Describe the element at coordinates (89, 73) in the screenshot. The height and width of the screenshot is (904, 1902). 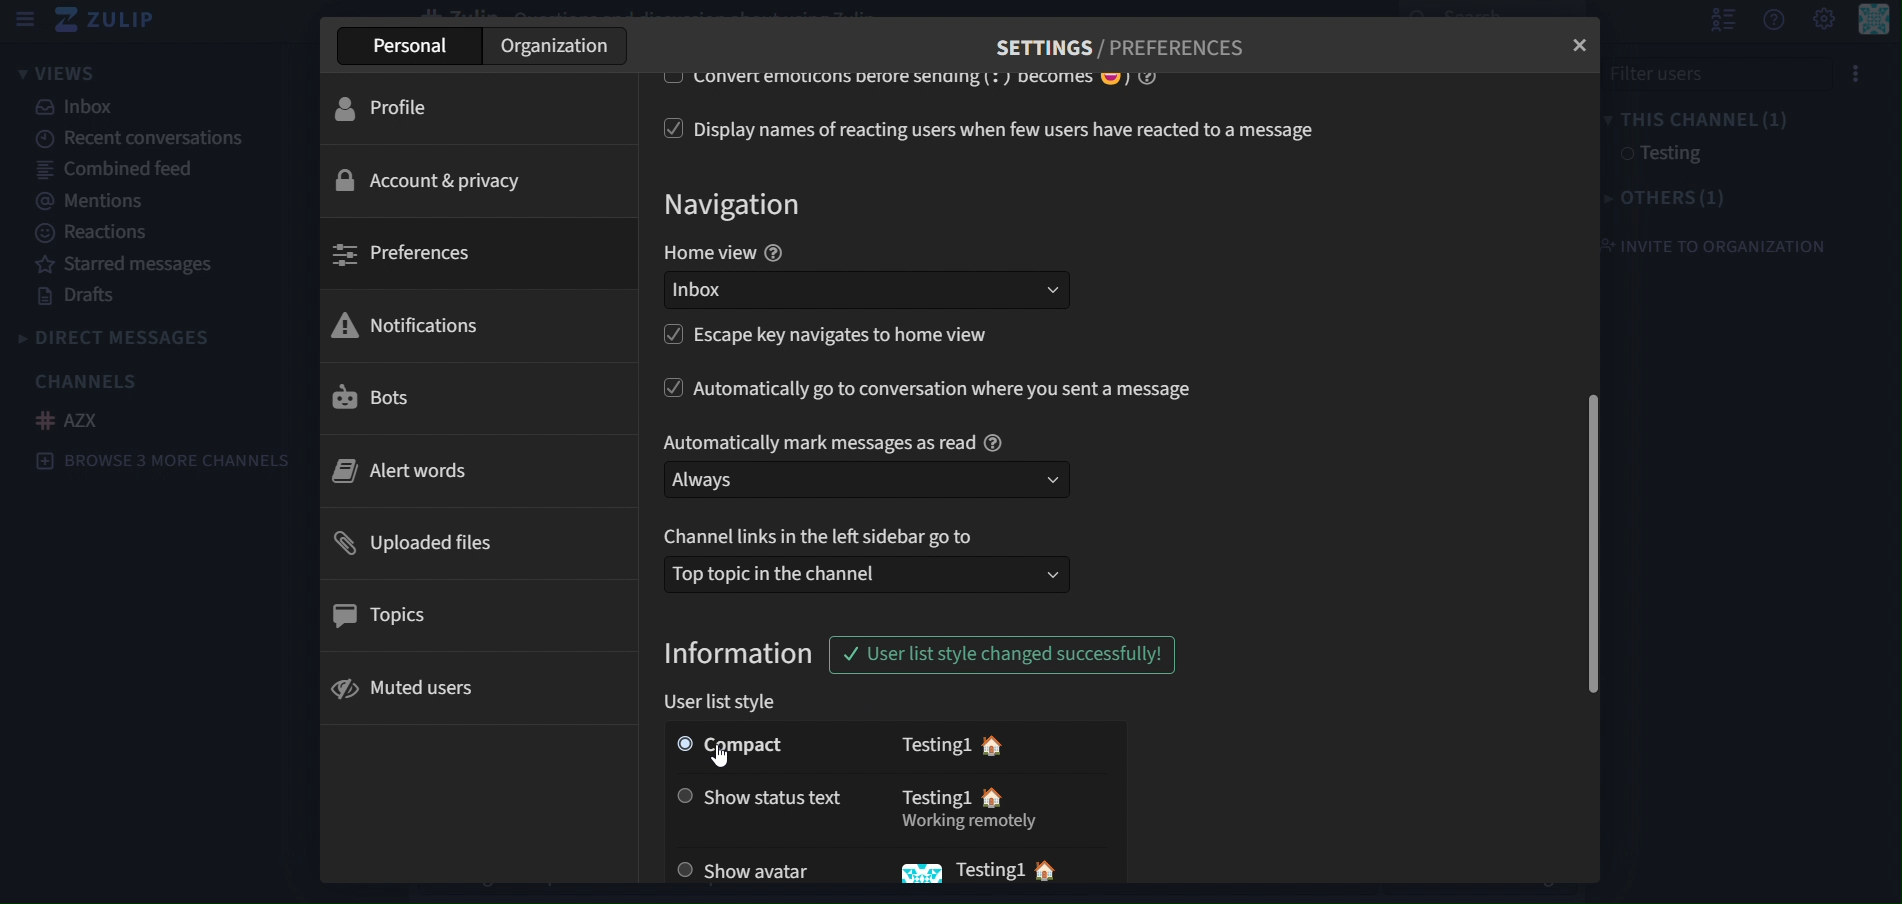
I see `views` at that location.